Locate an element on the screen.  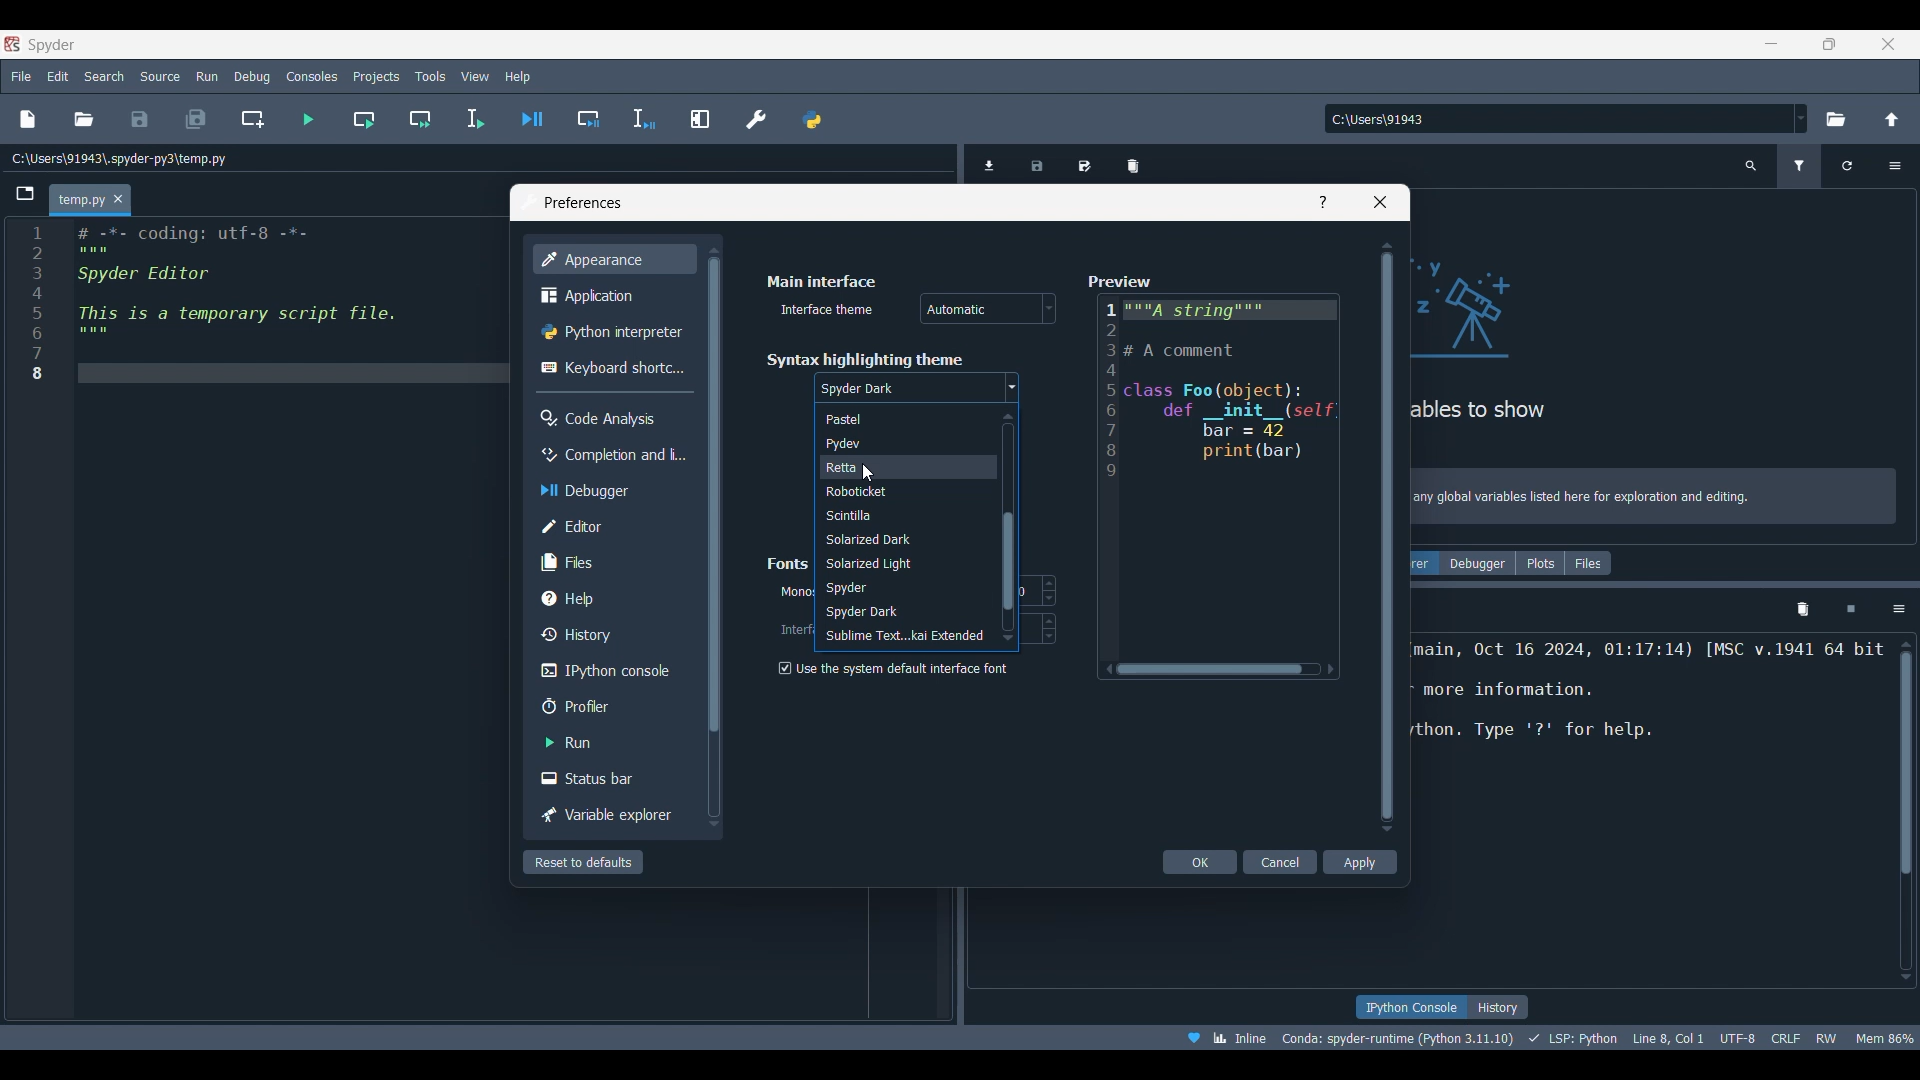
Options is located at coordinates (1899, 609).